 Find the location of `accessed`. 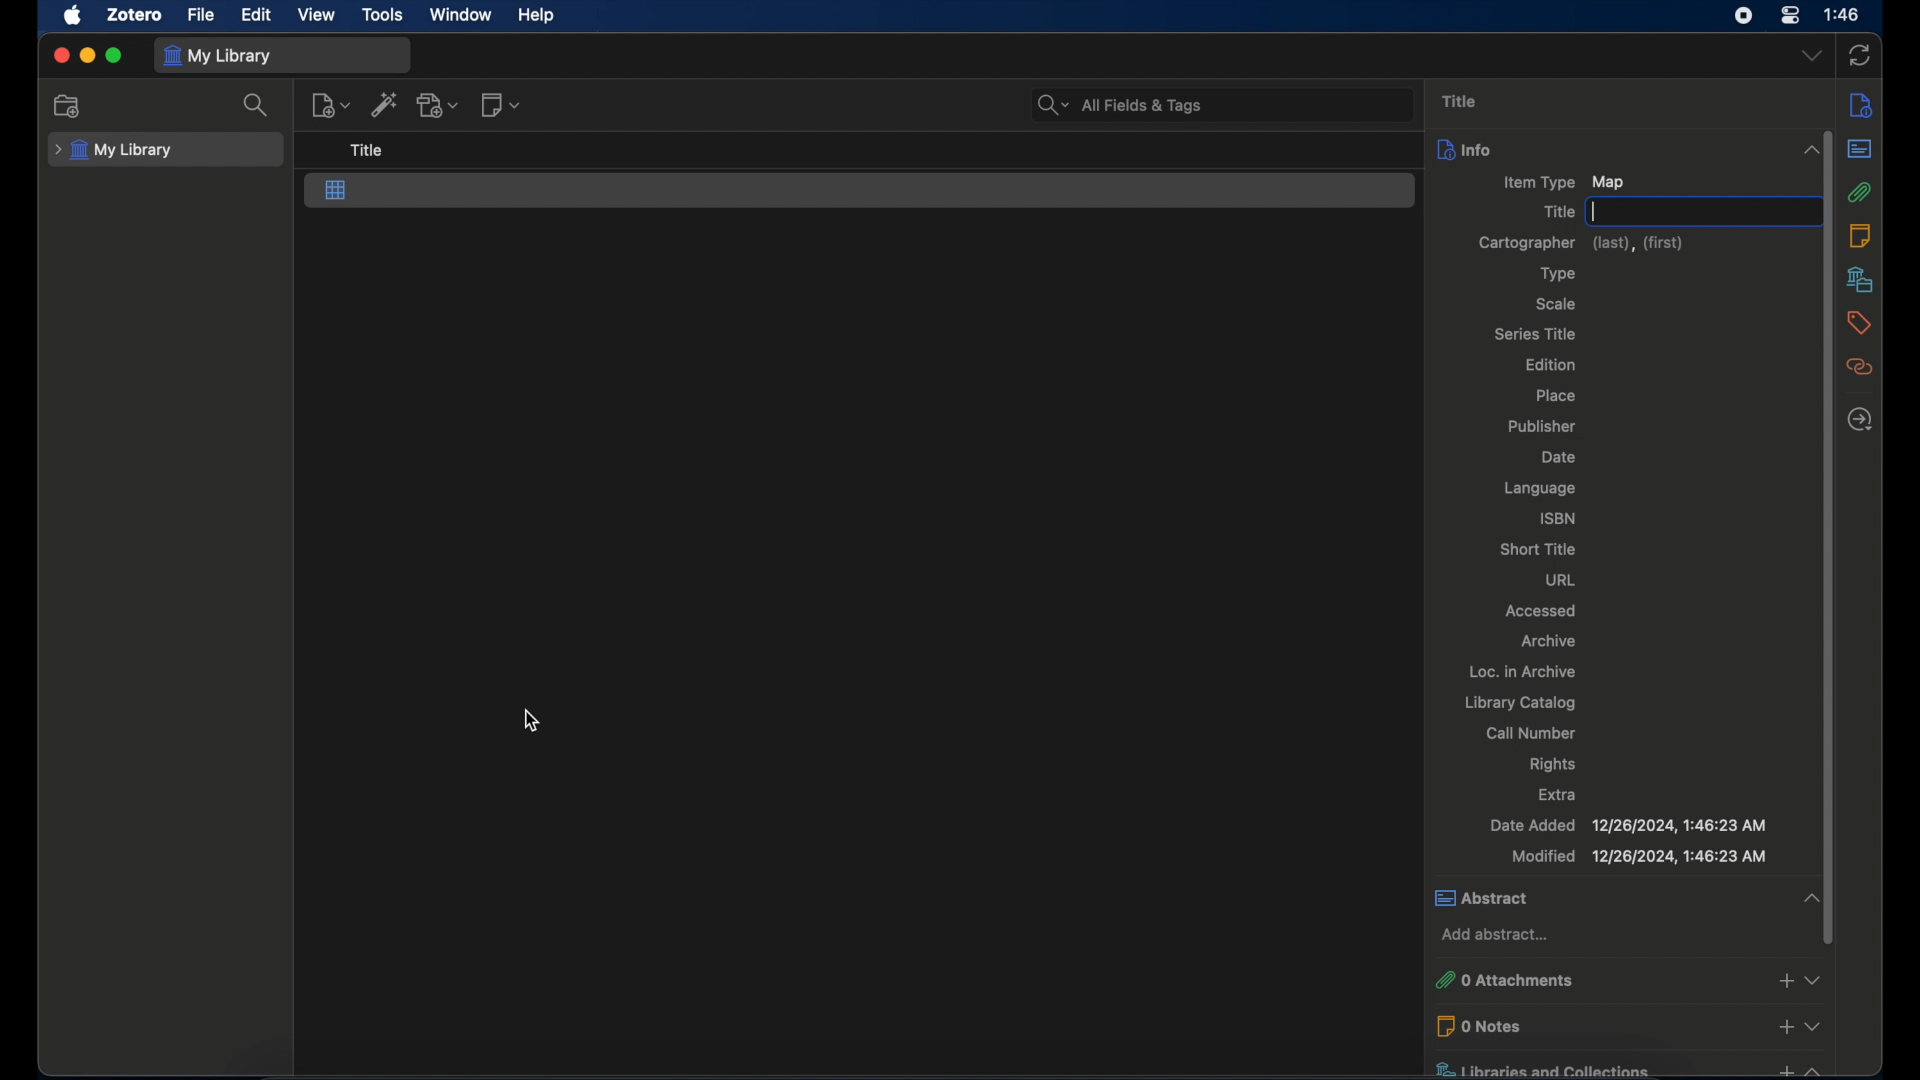

accessed is located at coordinates (1541, 609).